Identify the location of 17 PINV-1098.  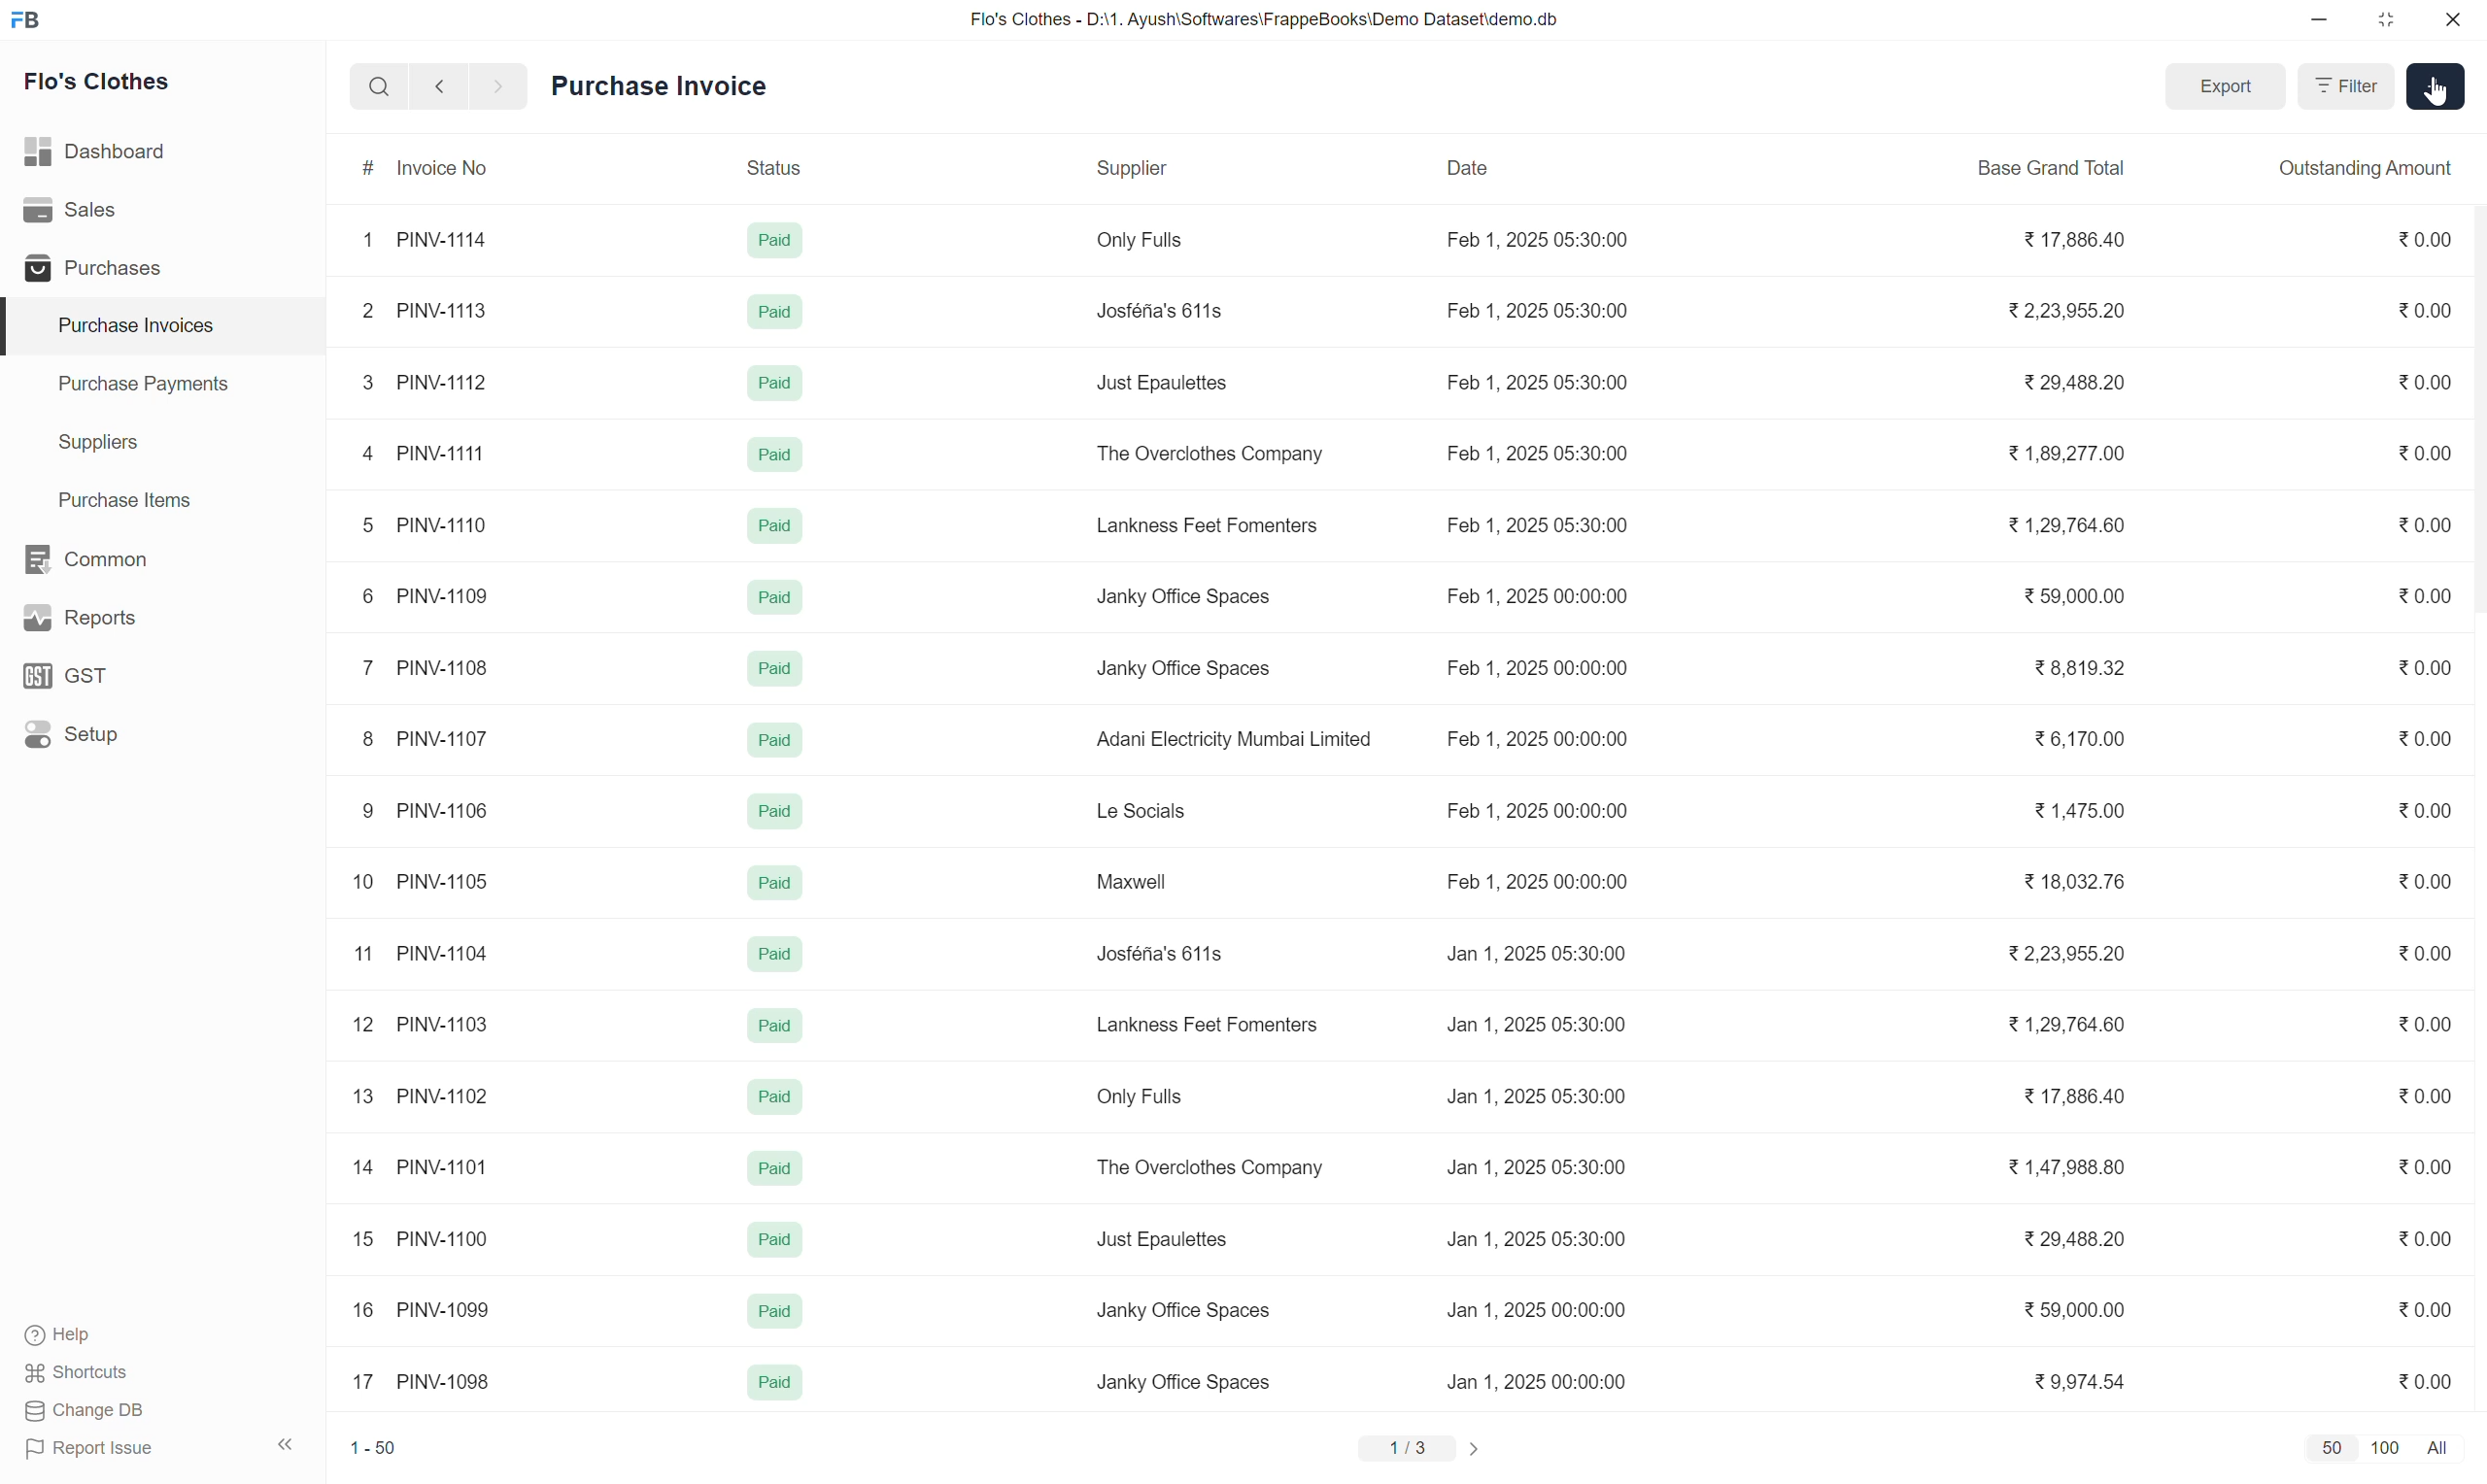
(422, 1381).